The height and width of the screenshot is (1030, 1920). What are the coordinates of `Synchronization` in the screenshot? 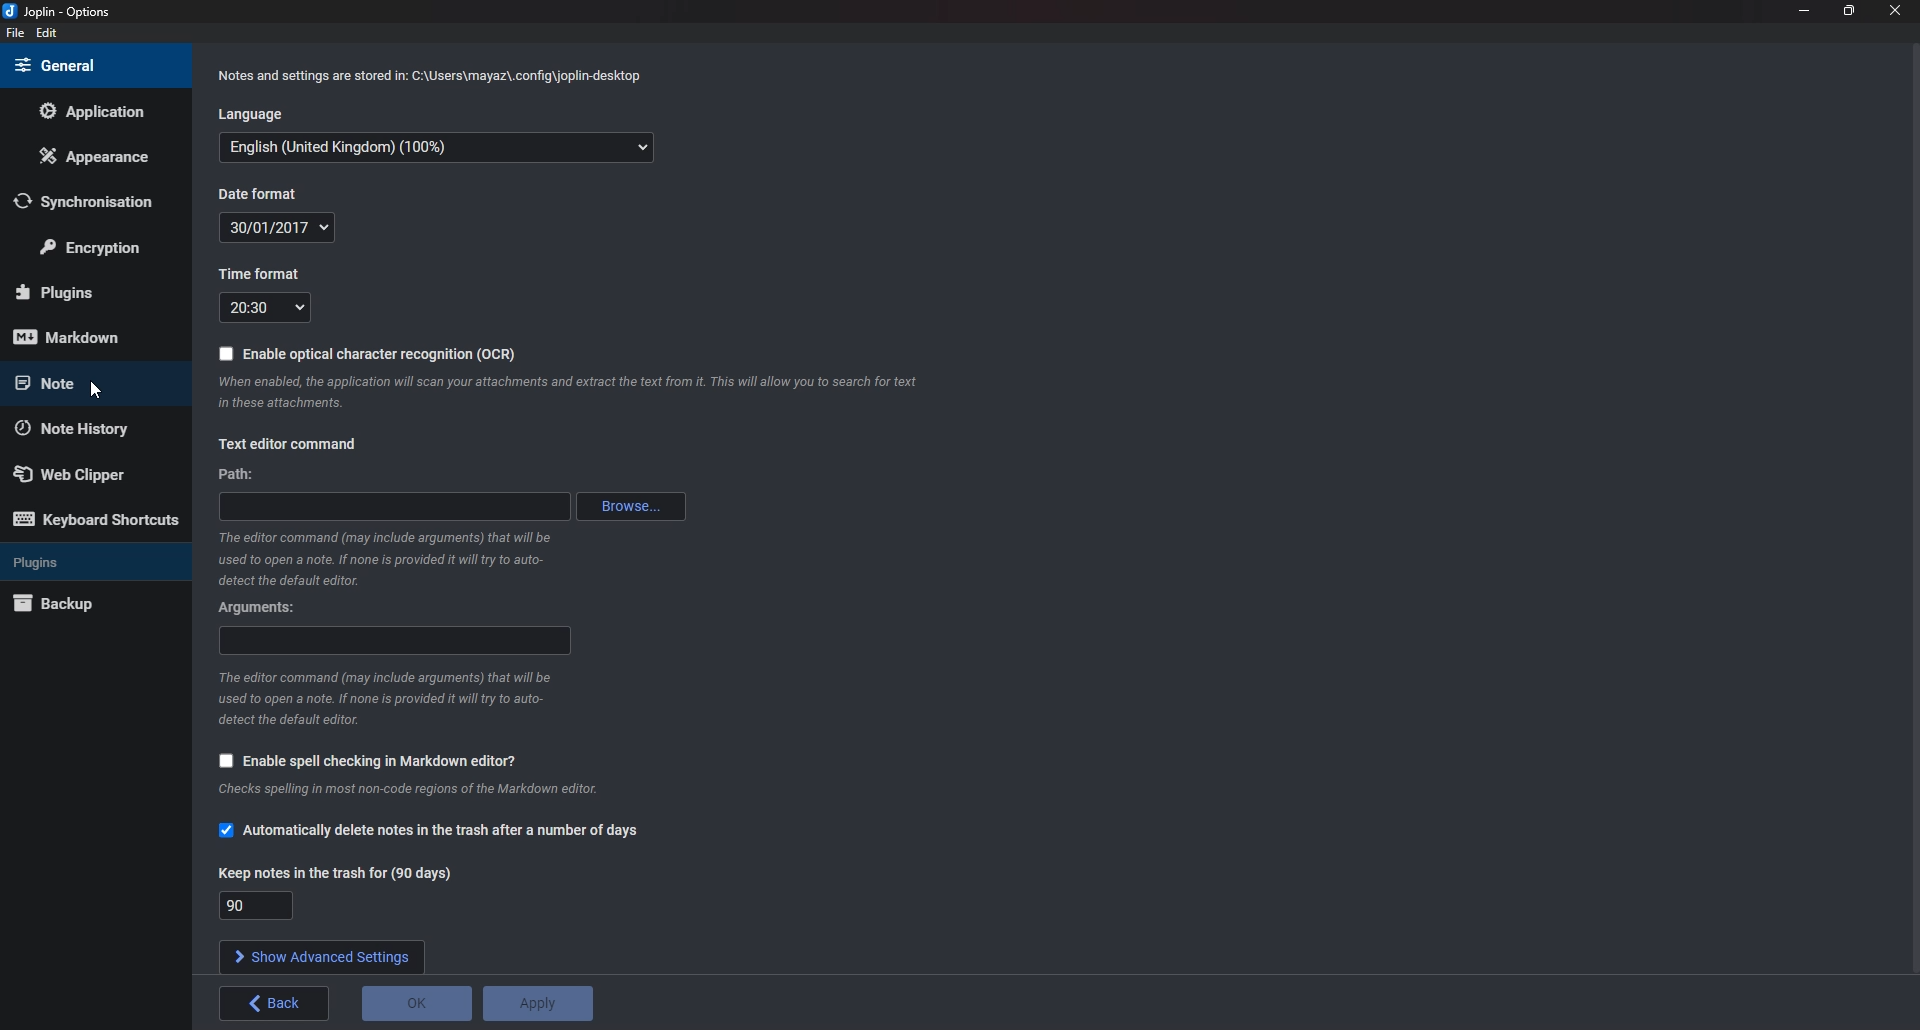 It's located at (93, 201).